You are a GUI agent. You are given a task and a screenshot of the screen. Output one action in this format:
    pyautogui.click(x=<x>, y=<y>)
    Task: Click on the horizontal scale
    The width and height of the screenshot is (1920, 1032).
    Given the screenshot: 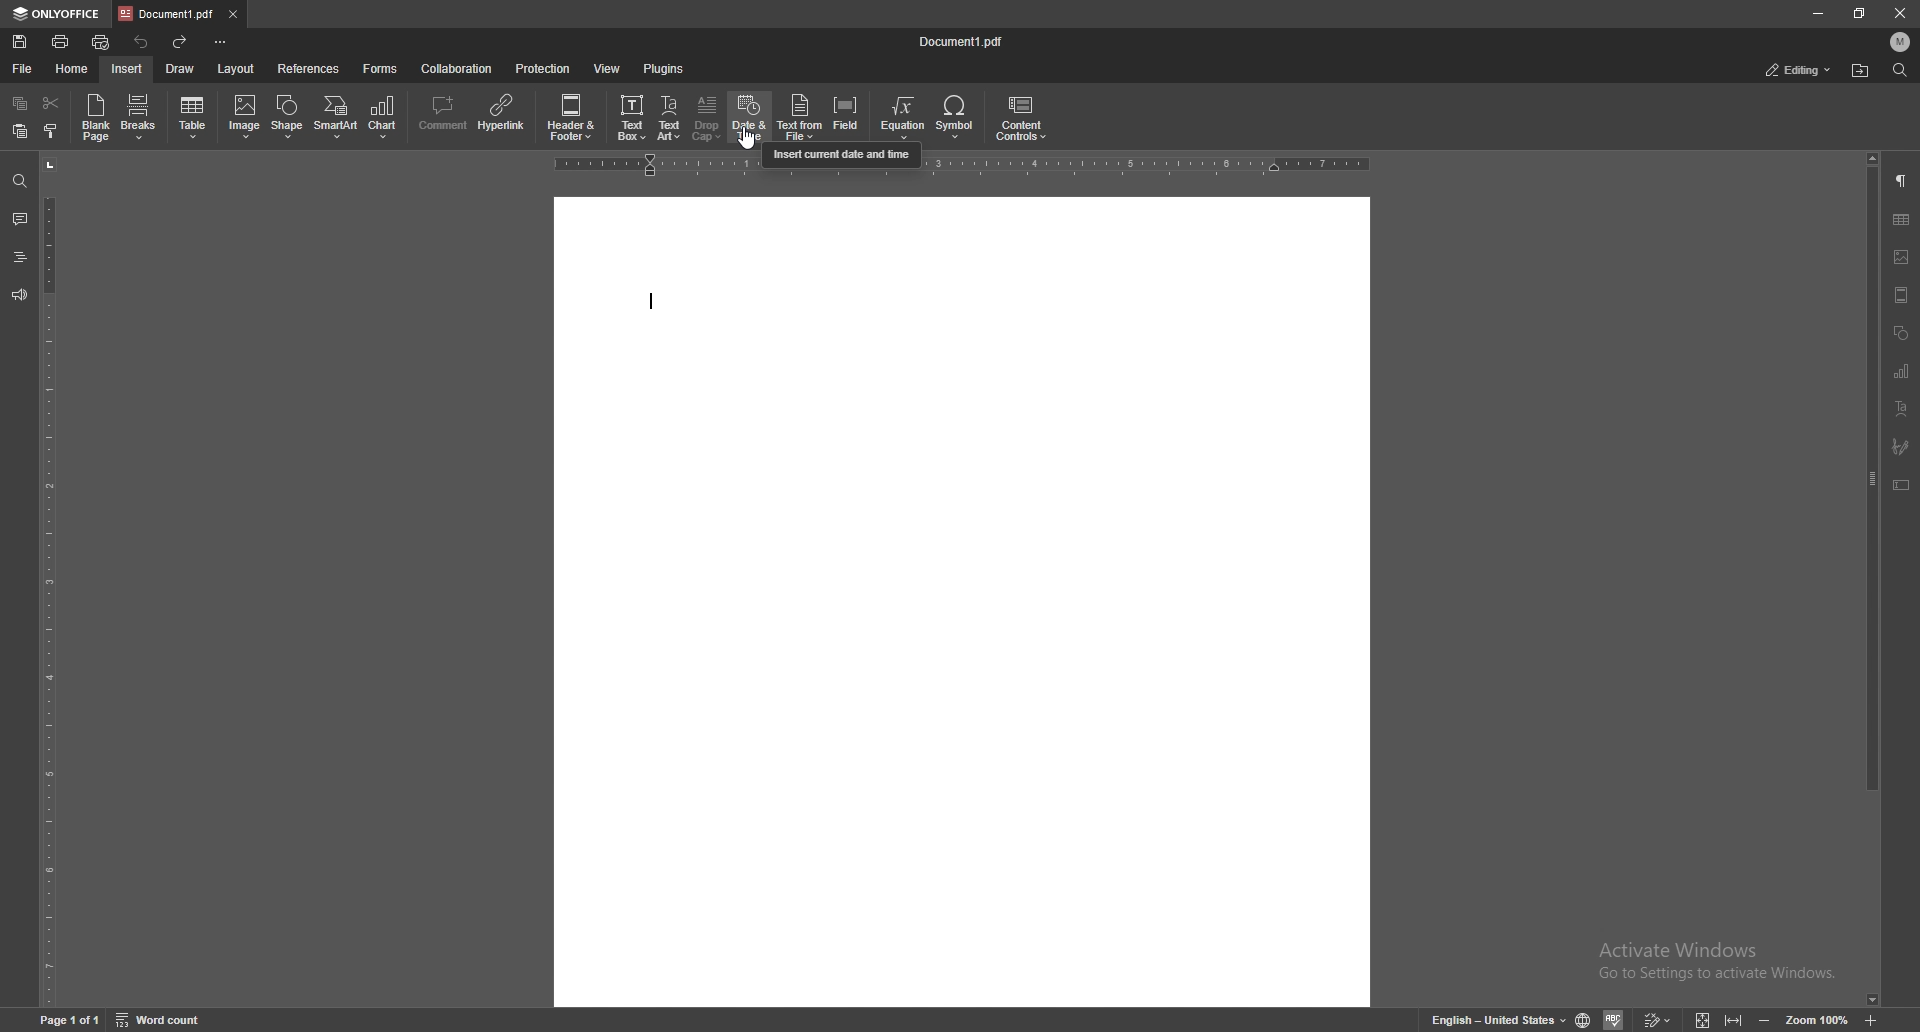 What is the action you would take?
    pyautogui.click(x=963, y=170)
    